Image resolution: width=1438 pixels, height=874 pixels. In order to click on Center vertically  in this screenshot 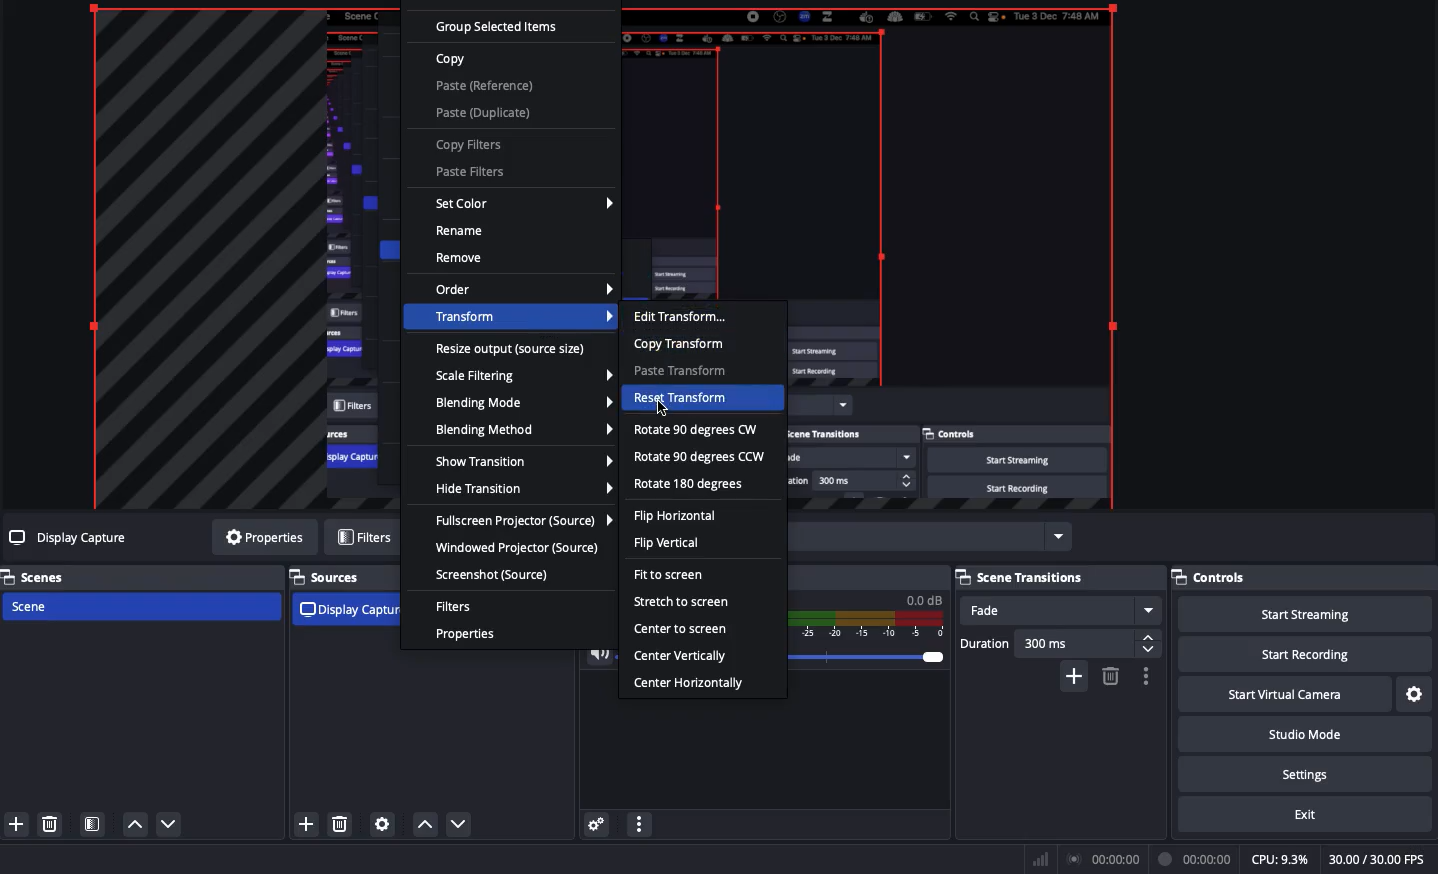, I will do `click(683, 655)`.